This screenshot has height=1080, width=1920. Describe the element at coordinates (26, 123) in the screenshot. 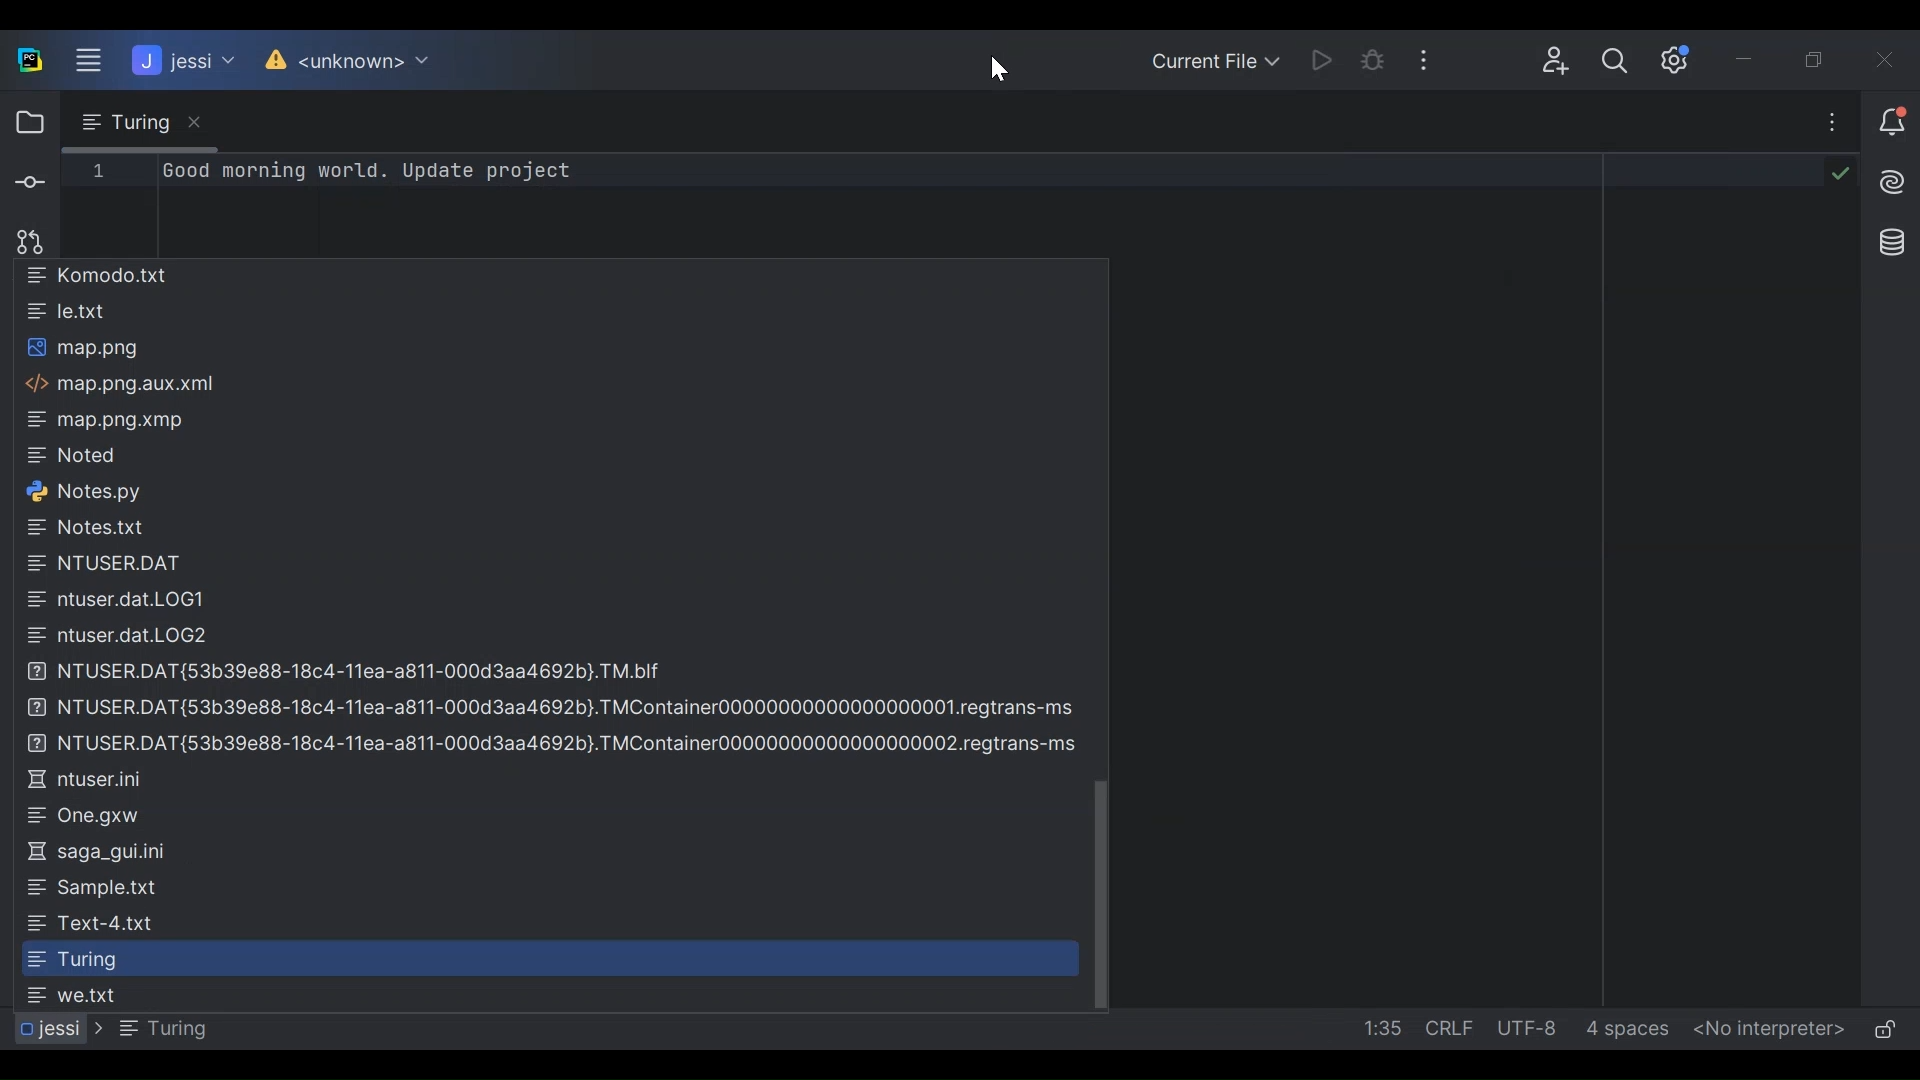

I see `Project View` at that location.